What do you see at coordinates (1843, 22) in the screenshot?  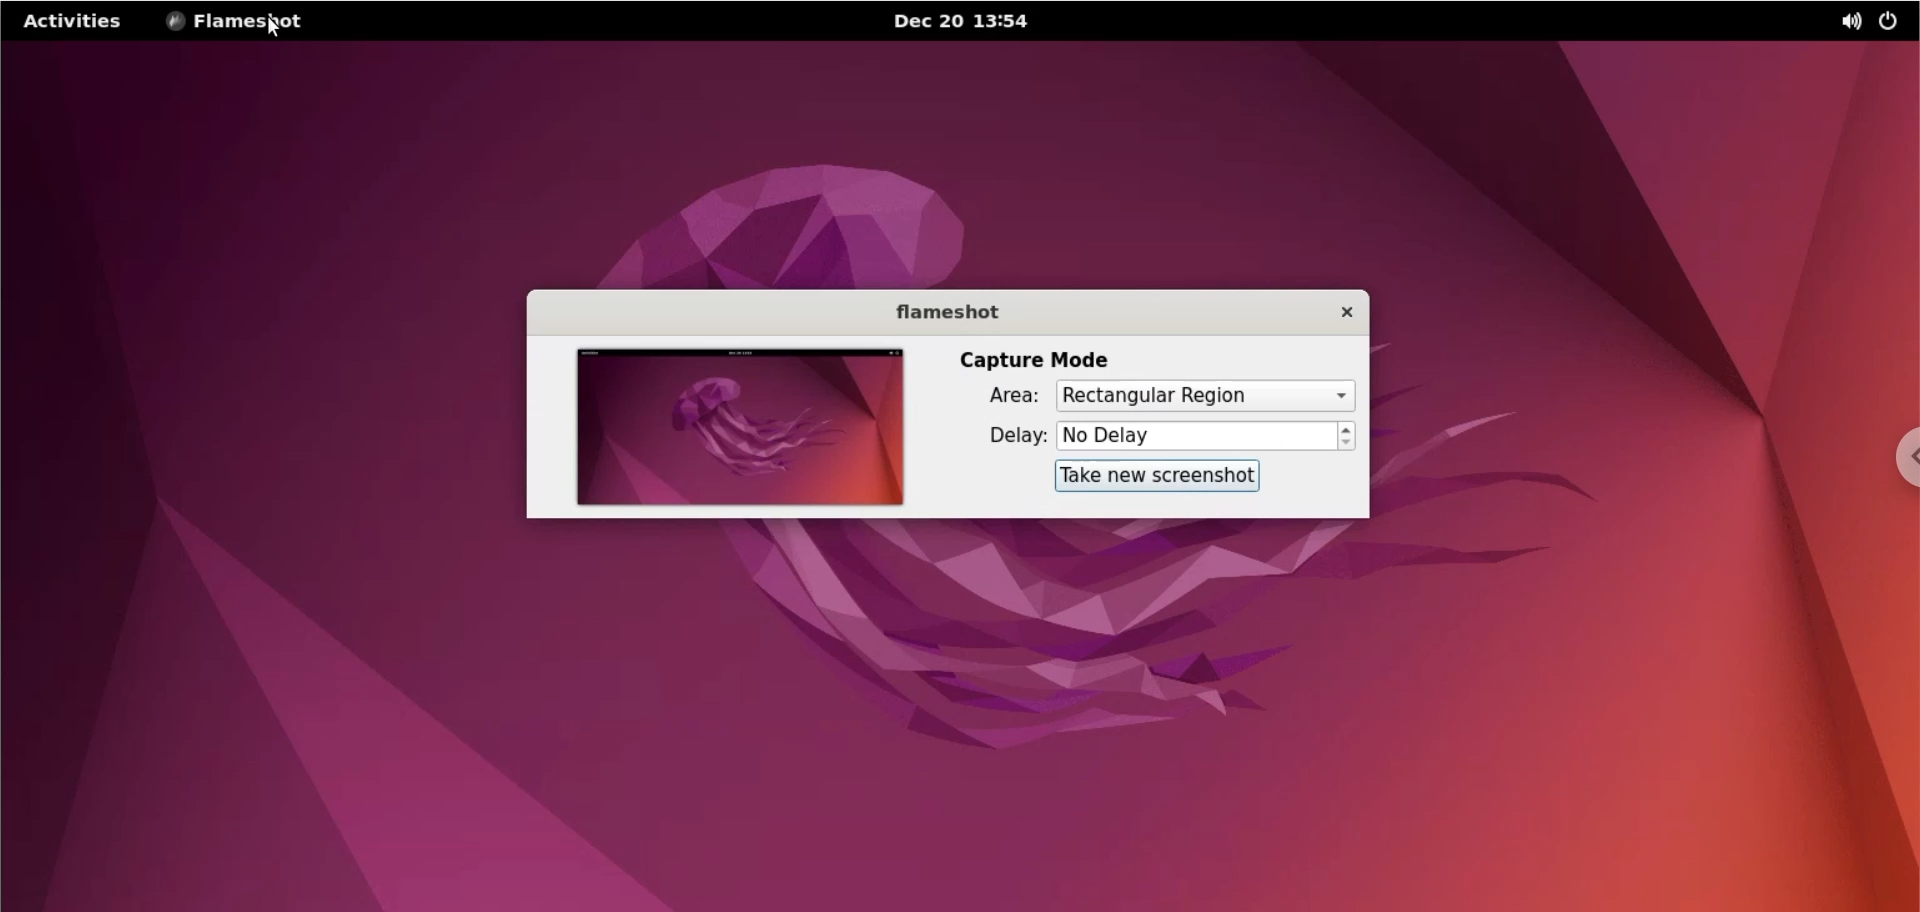 I see `sound options` at bounding box center [1843, 22].